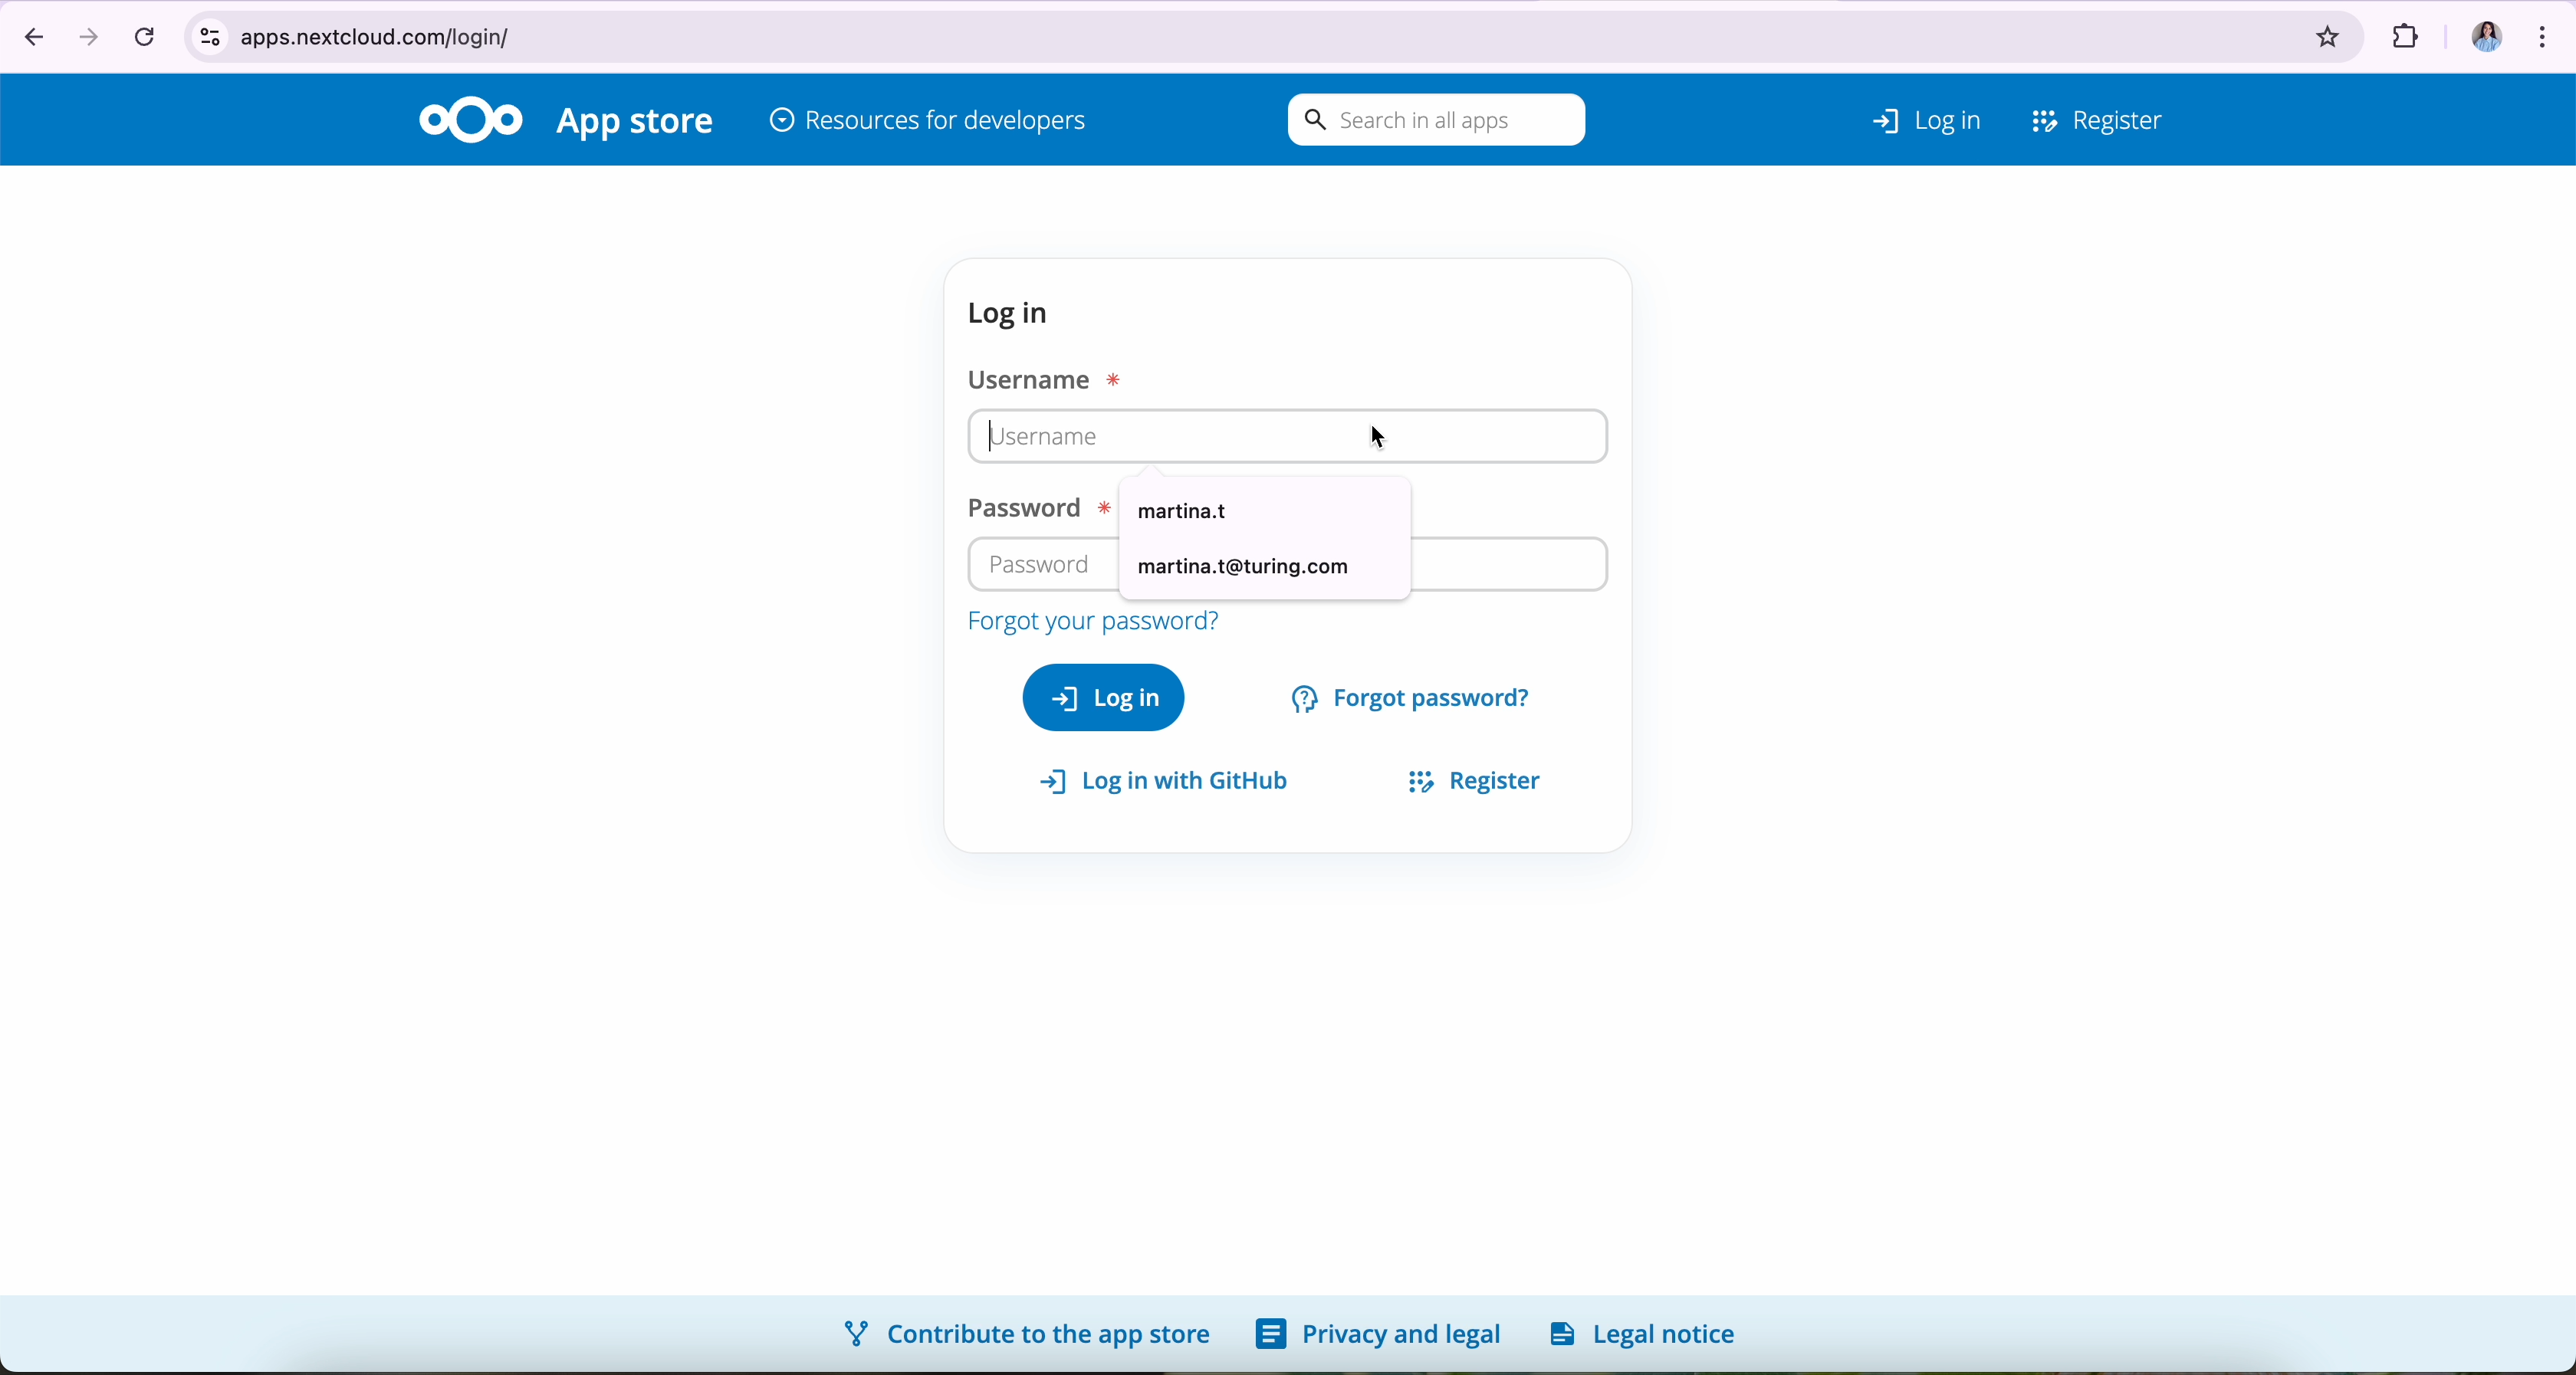 This screenshot has width=2576, height=1375. I want to click on resources for developers, so click(929, 123).